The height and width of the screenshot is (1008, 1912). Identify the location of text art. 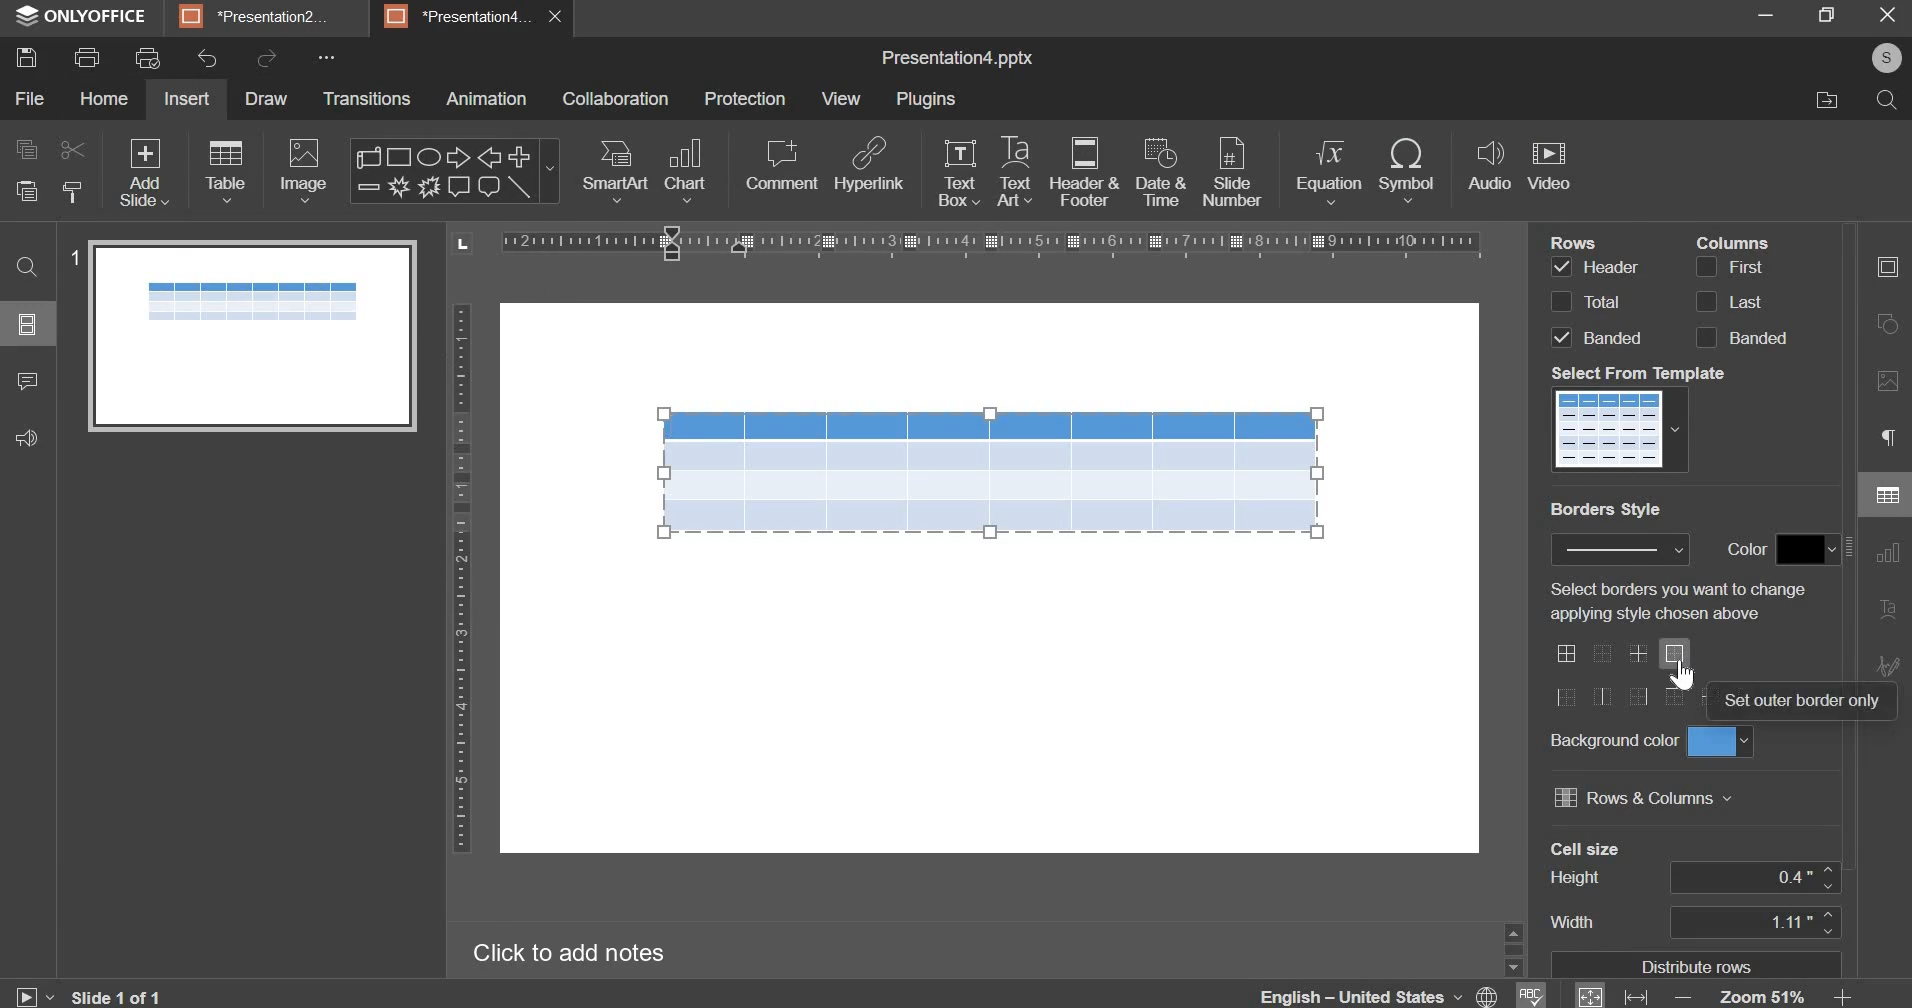
(1014, 170).